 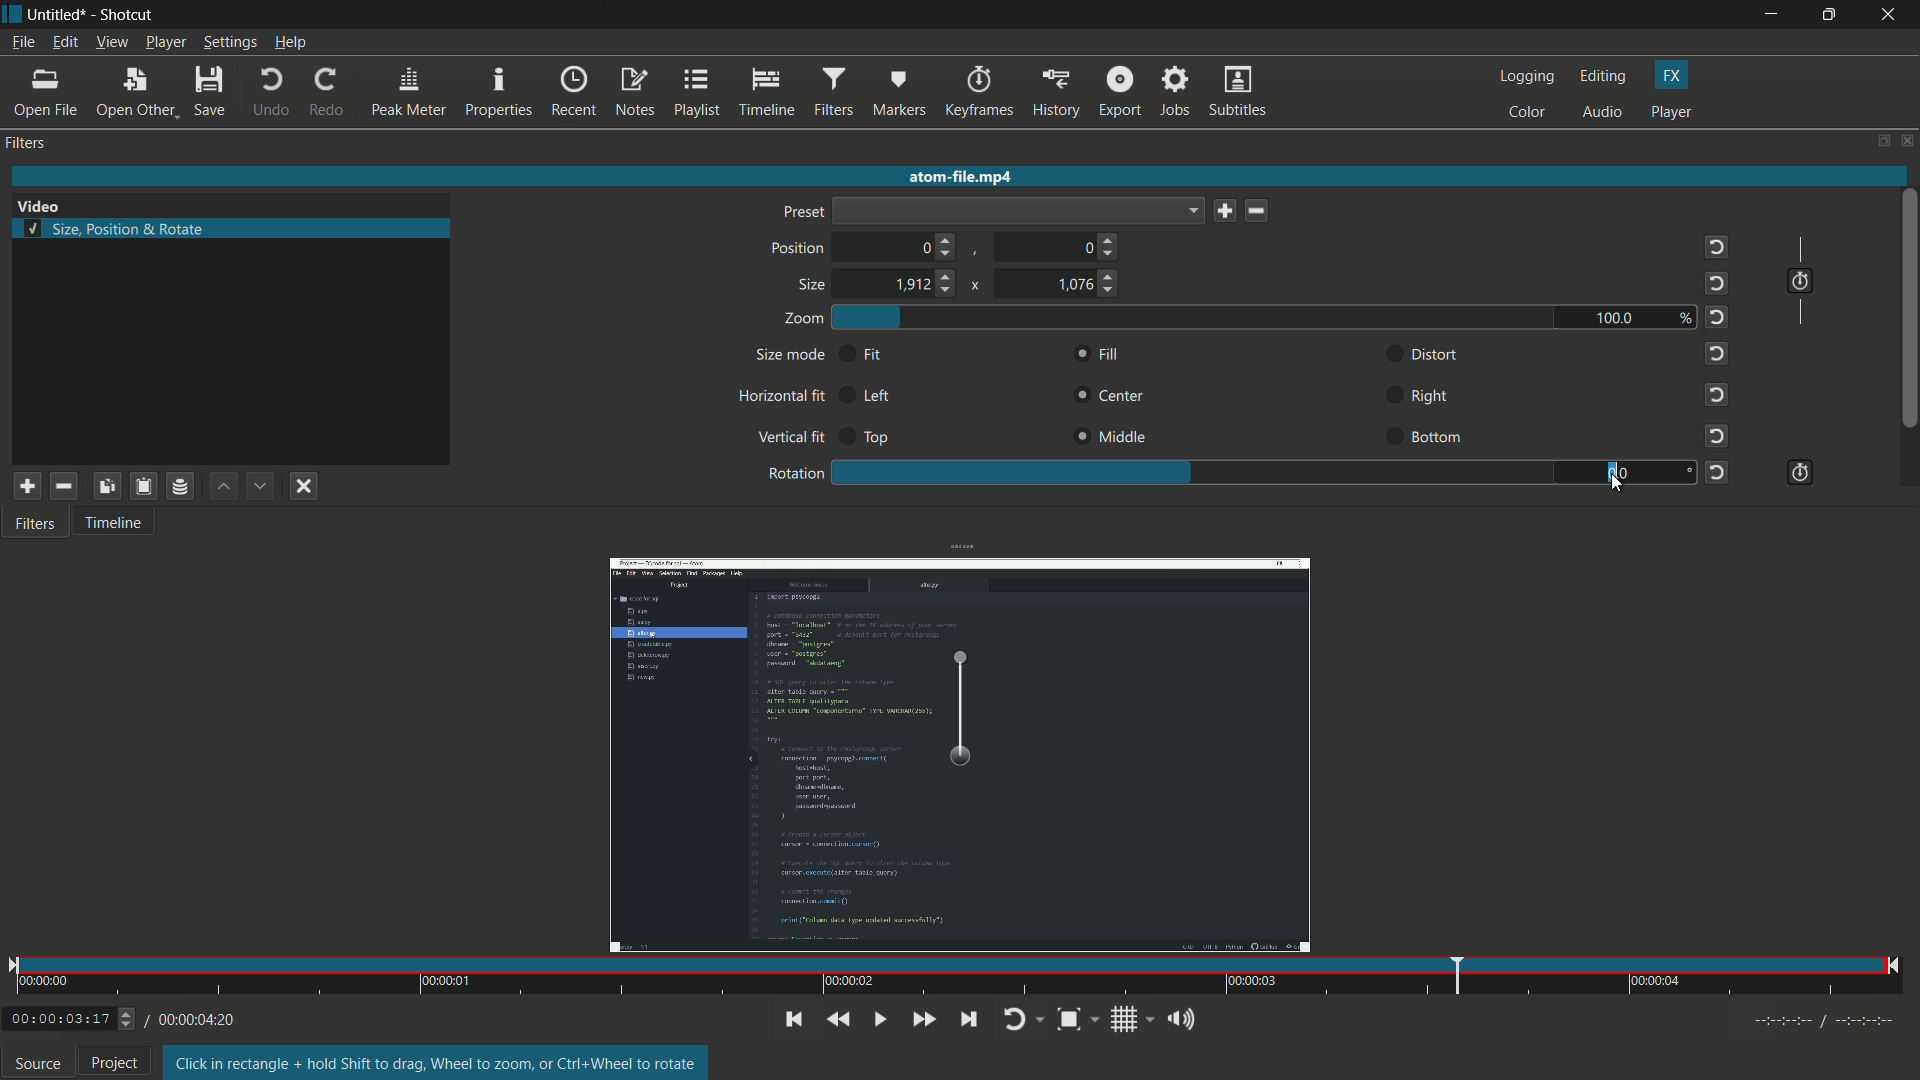 What do you see at coordinates (1718, 471) in the screenshot?
I see `reset to default` at bounding box center [1718, 471].